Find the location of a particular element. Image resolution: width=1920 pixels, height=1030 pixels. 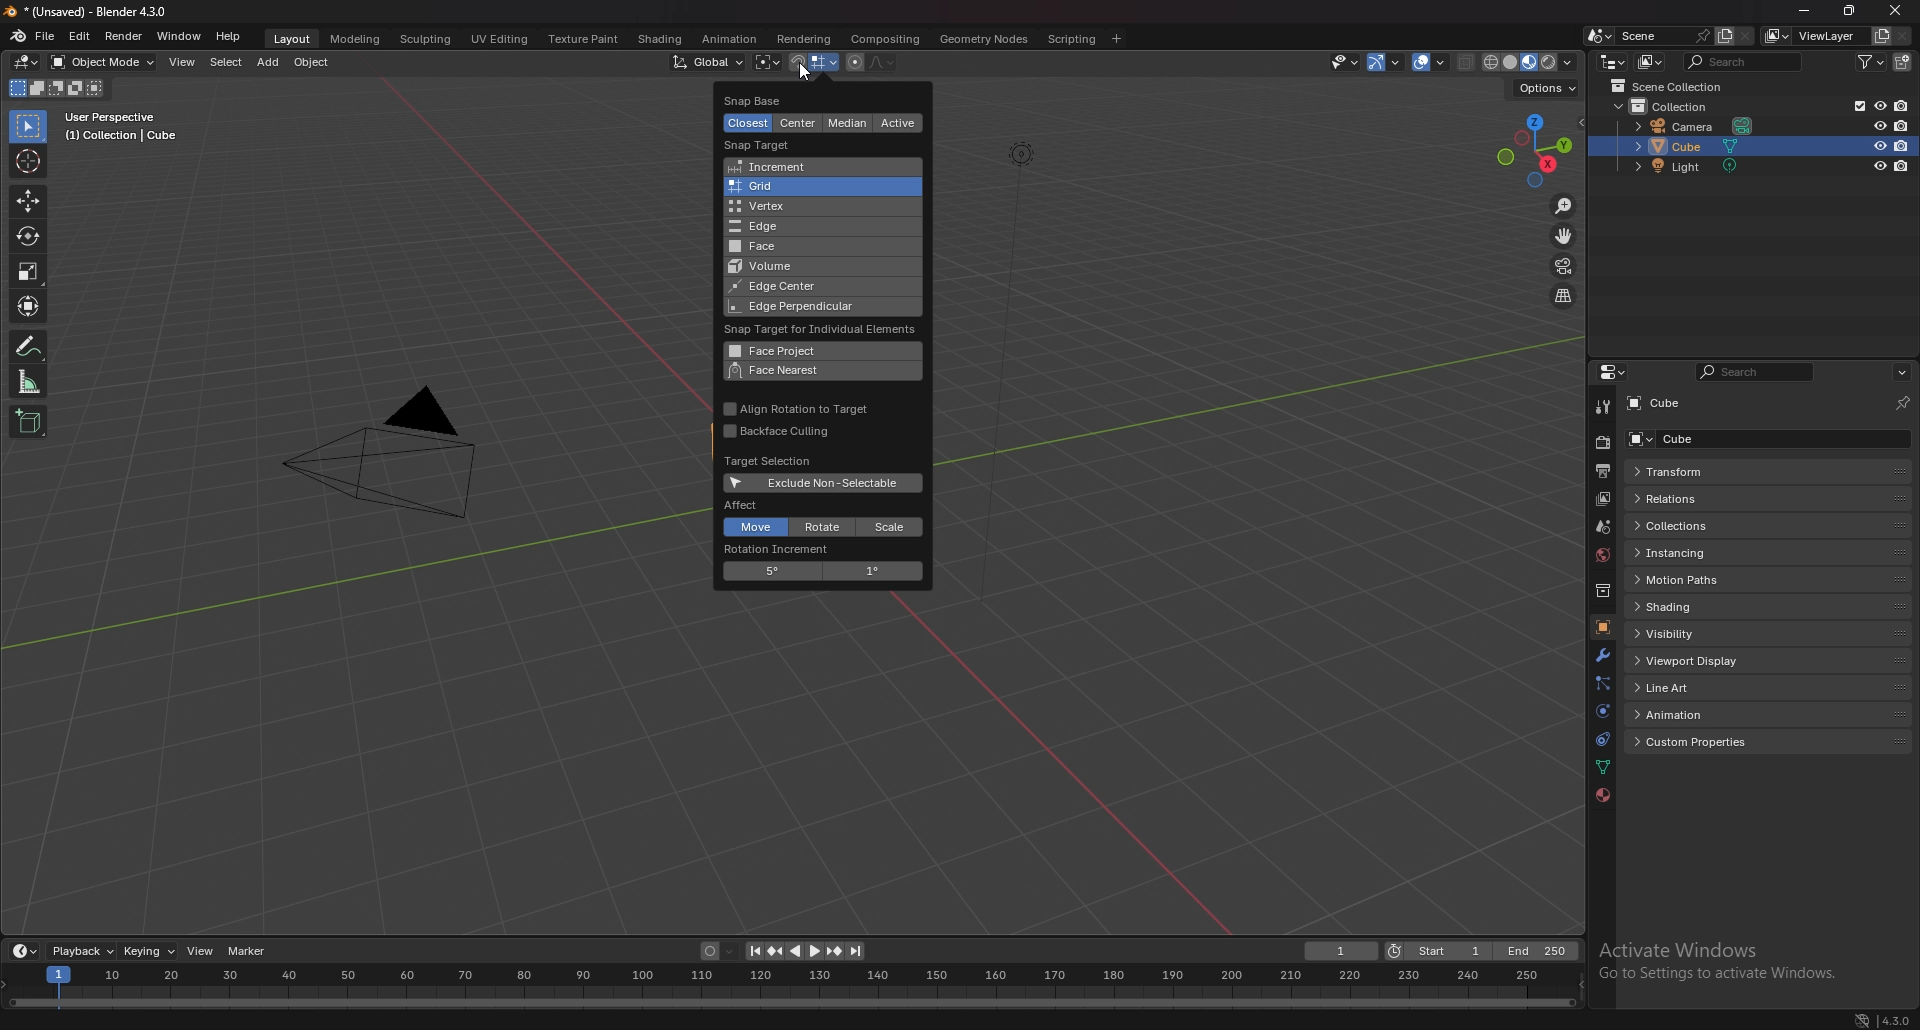

keying is located at coordinates (149, 951).